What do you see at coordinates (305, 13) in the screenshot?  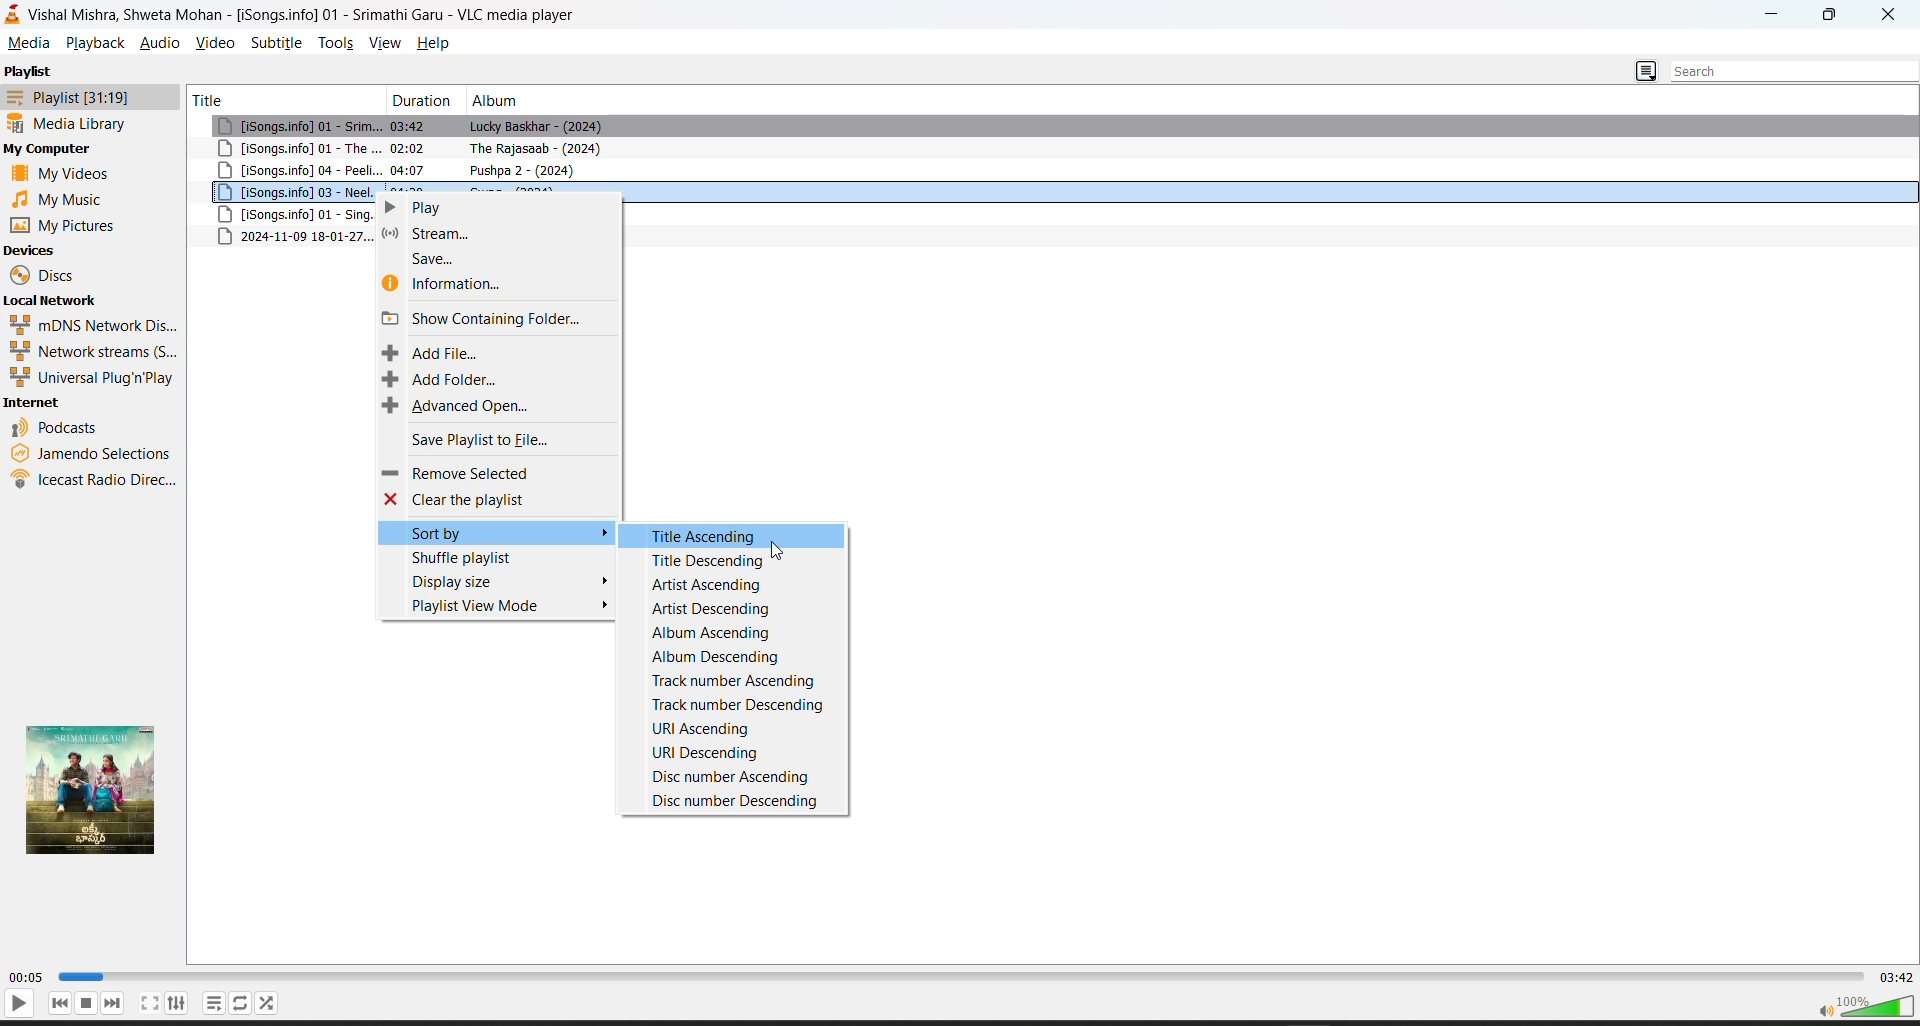 I see ` Vishal Mishra, Shweta Mohan - [iSongs.info] 01 - Srimathi Garu - VLC media player` at bounding box center [305, 13].